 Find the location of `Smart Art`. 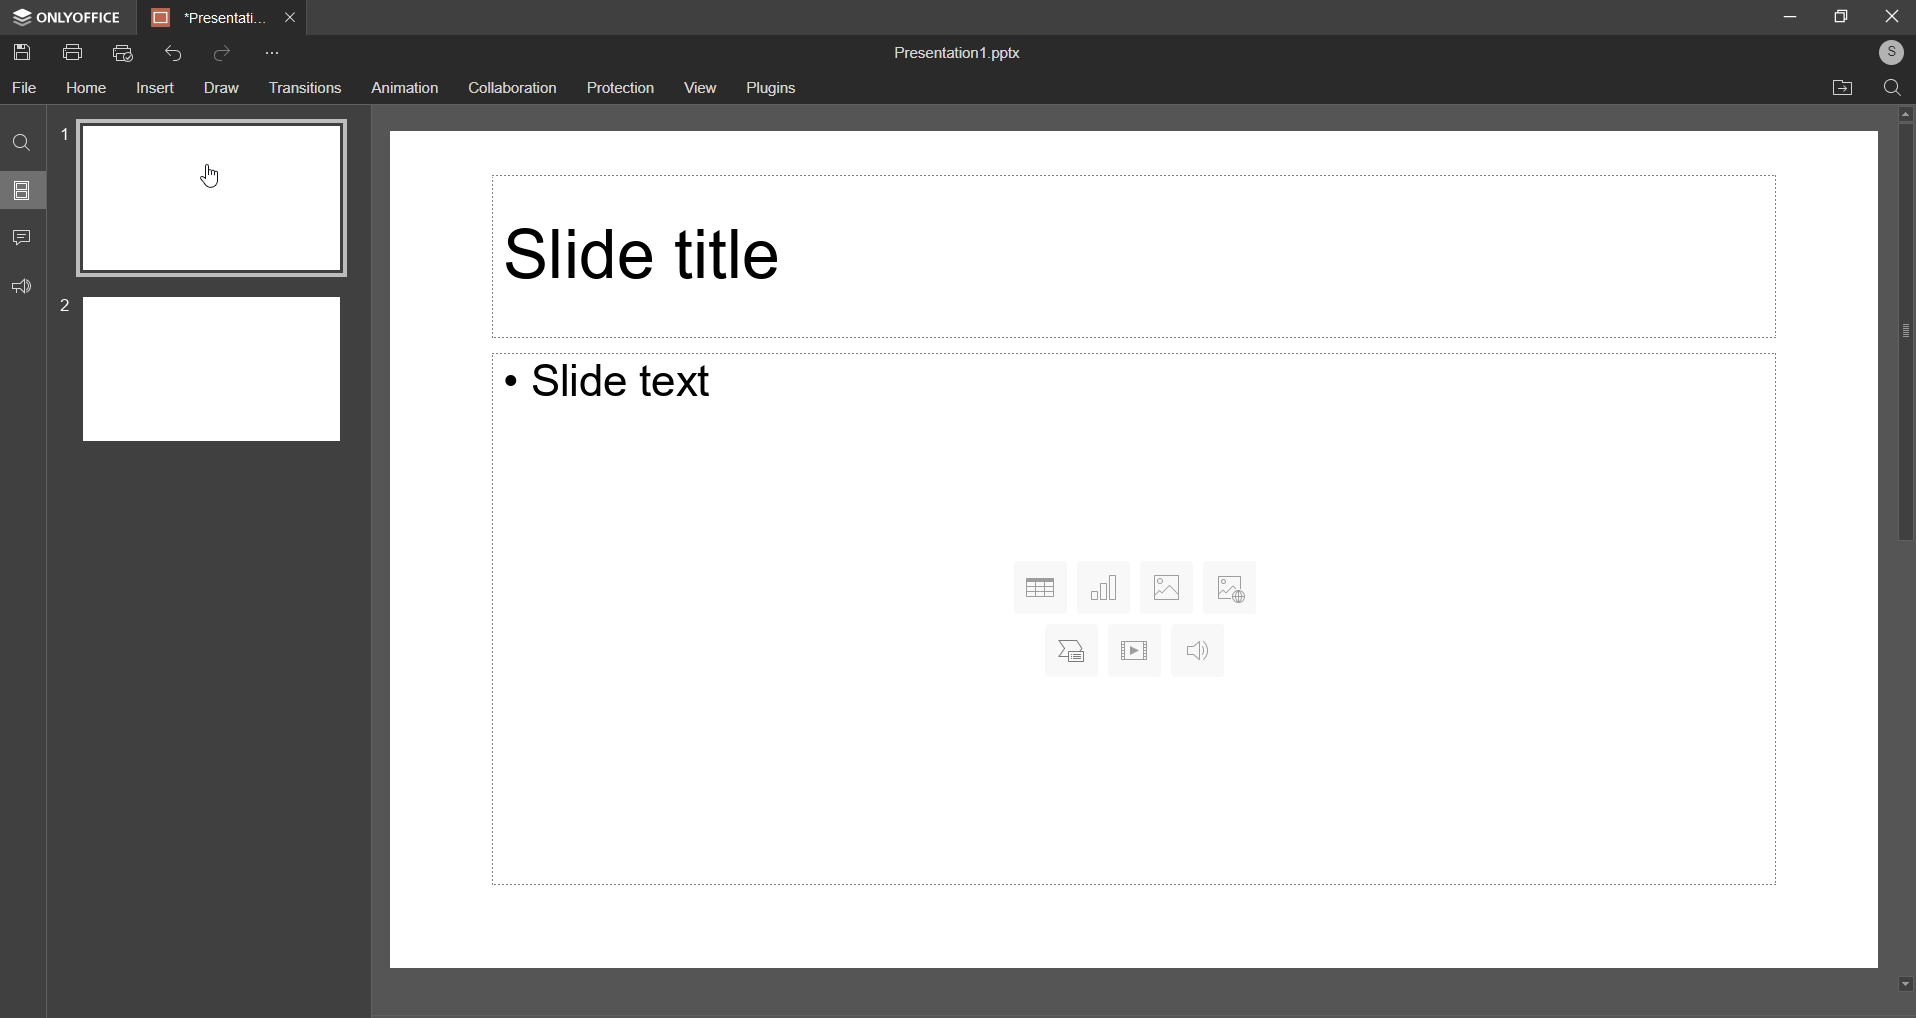

Smart Art is located at coordinates (1066, 650).